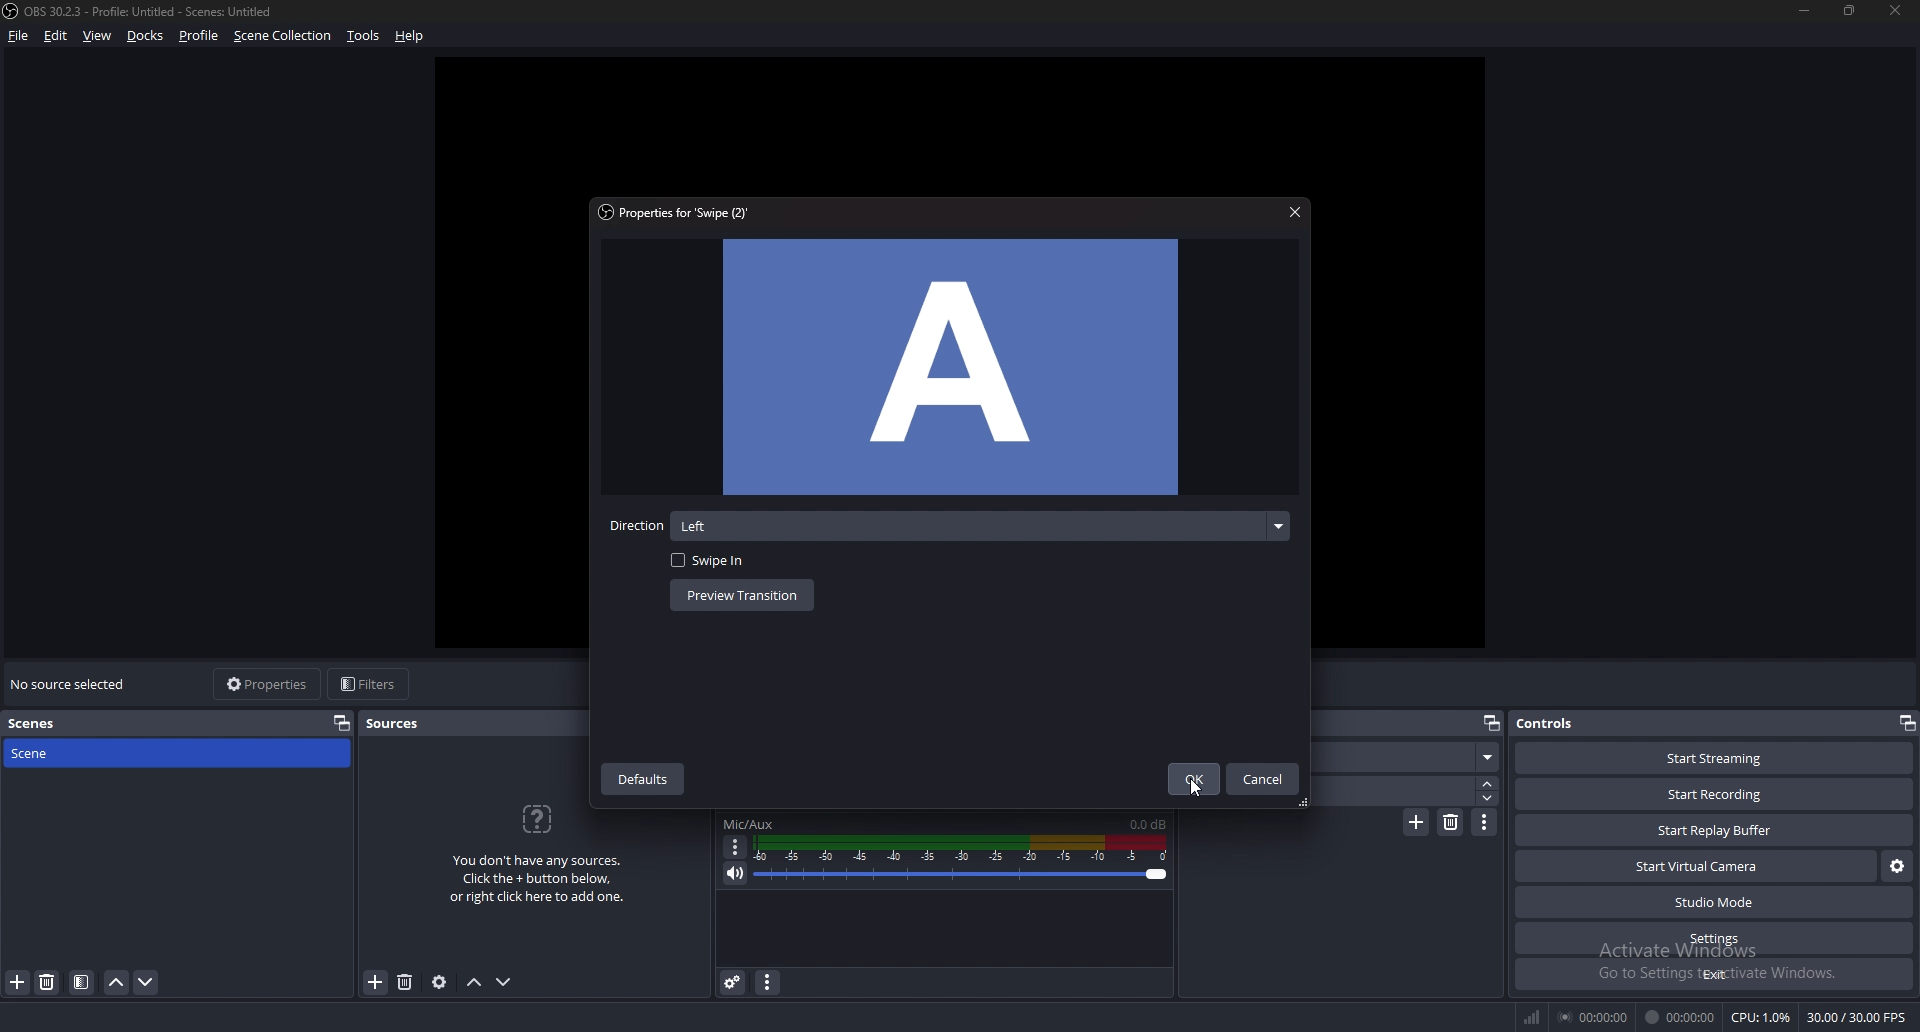 This screenshot has width=1920, height=1032. Describe the element at coordinates (1804, 12) in the screenshot. I see `minimize` at that location.